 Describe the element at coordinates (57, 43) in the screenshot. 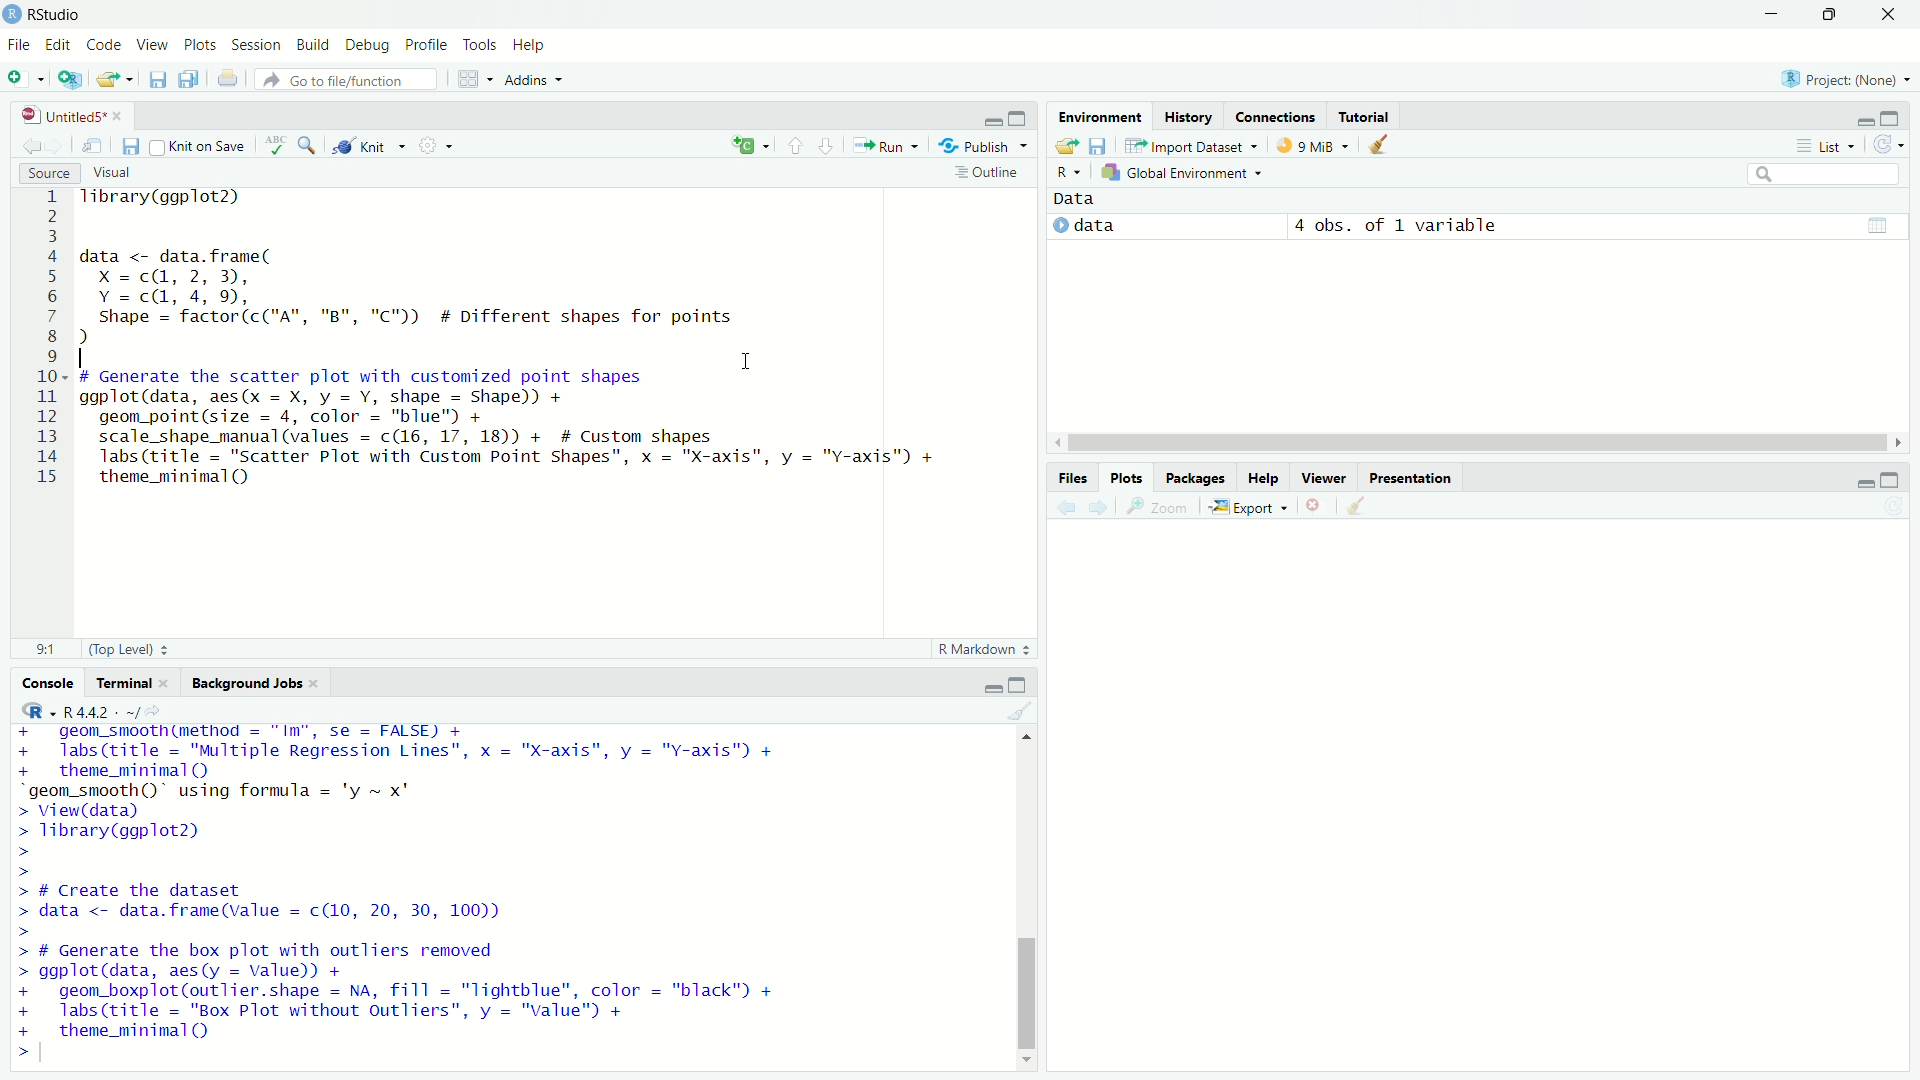

I see `Edit` at that location.